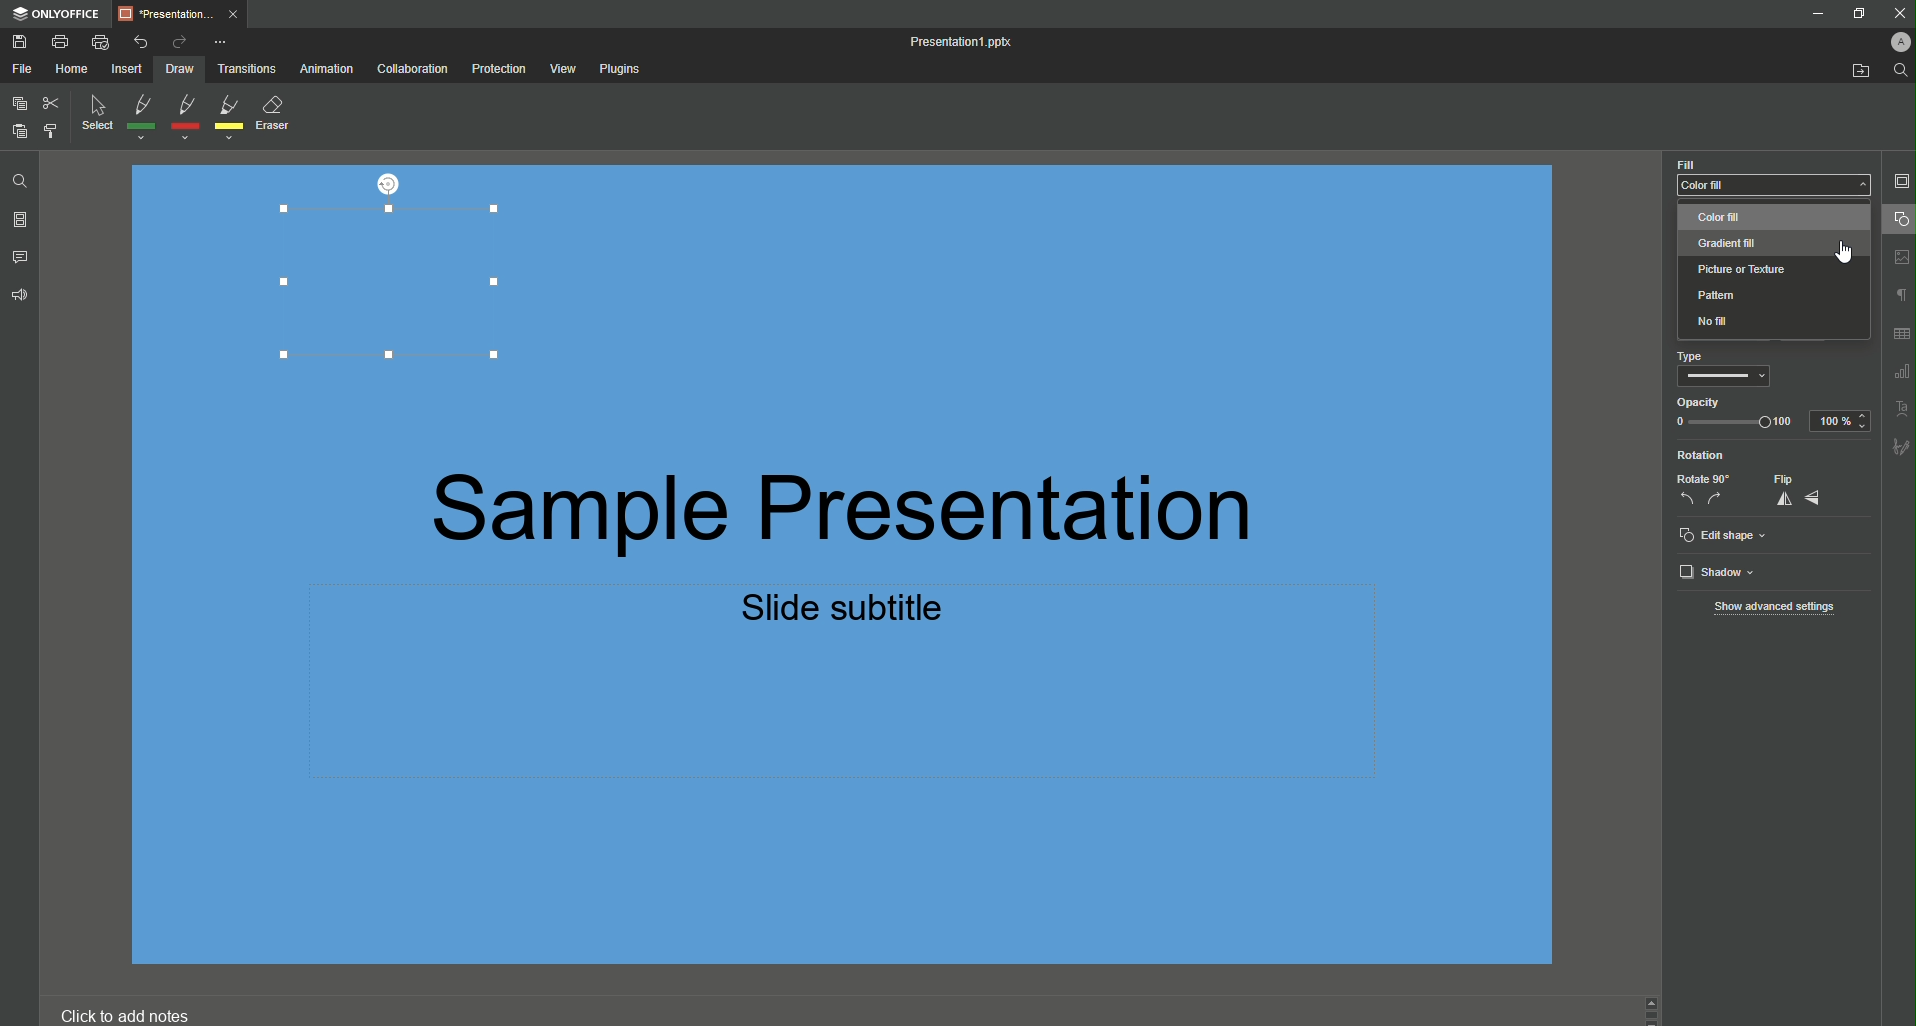 This screenshot has height=1026, width=1916. Describe the element at coordinates (1895, 13) in the screenshot. I see `Close` at that location.